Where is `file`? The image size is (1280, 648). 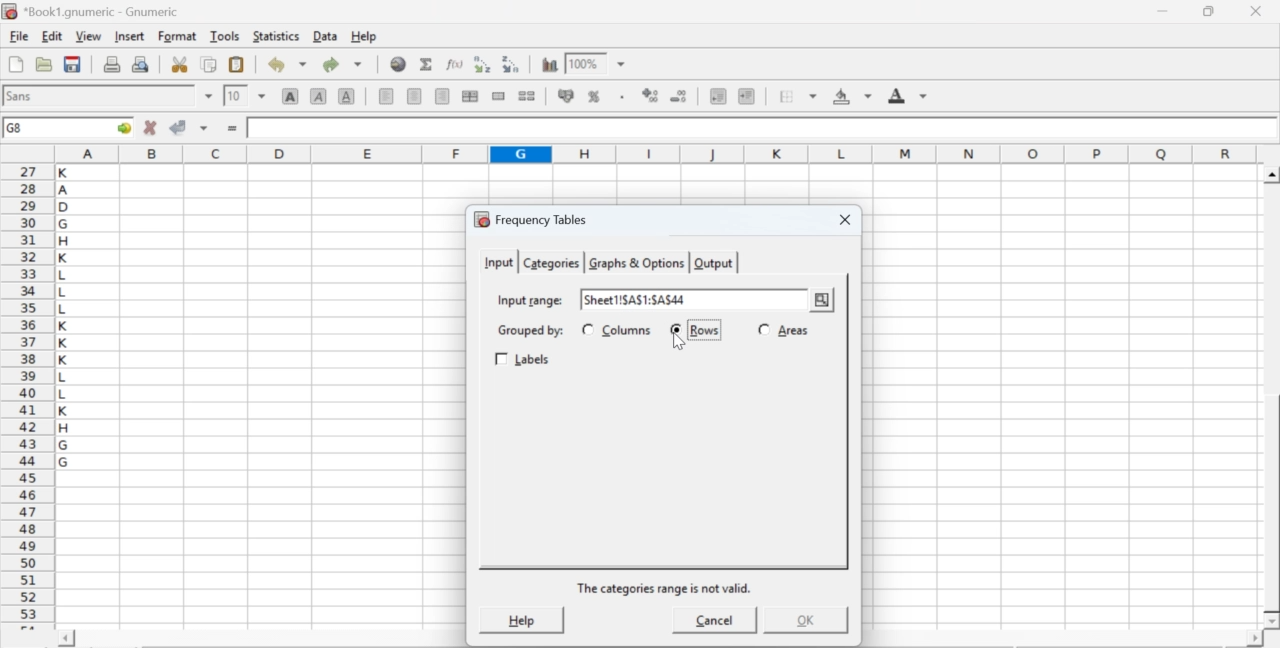
file is located at coordinates (18, 37).